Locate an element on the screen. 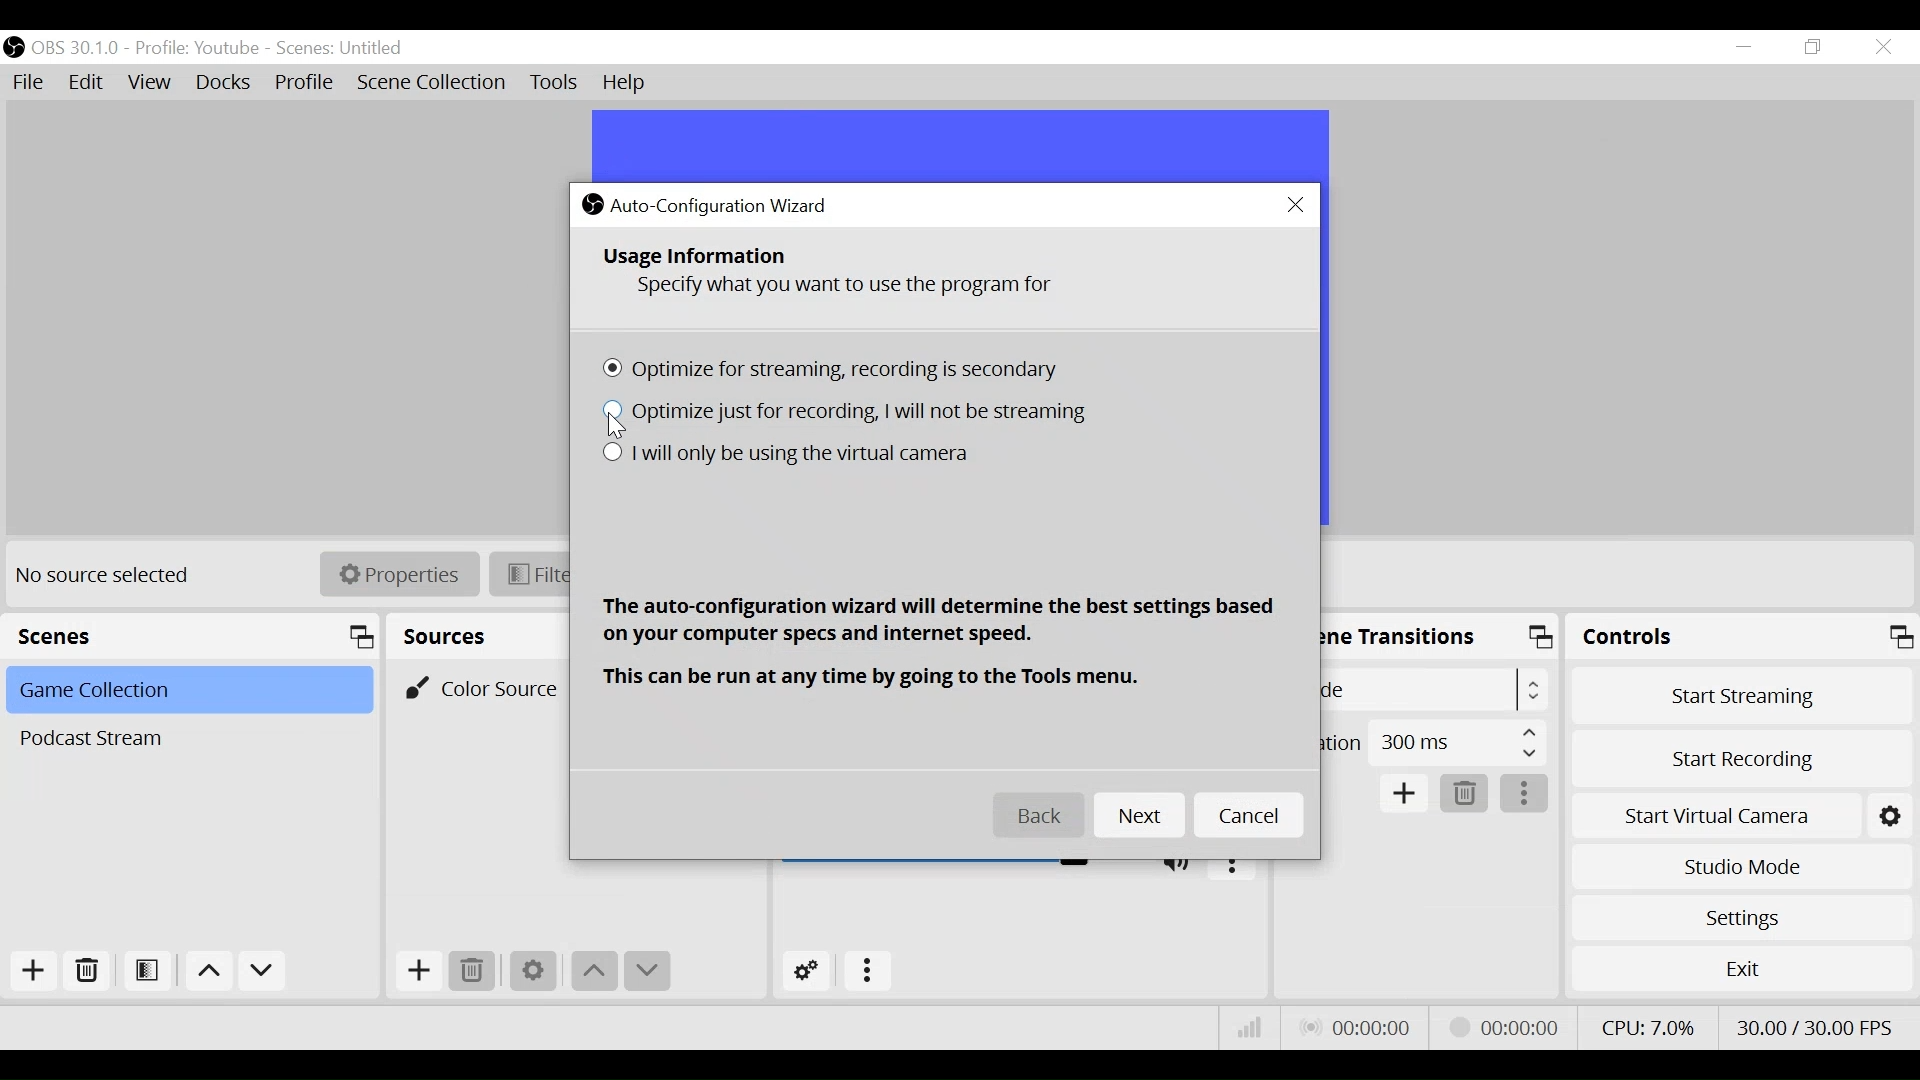  Controls is located at coordinates (1739, 637).